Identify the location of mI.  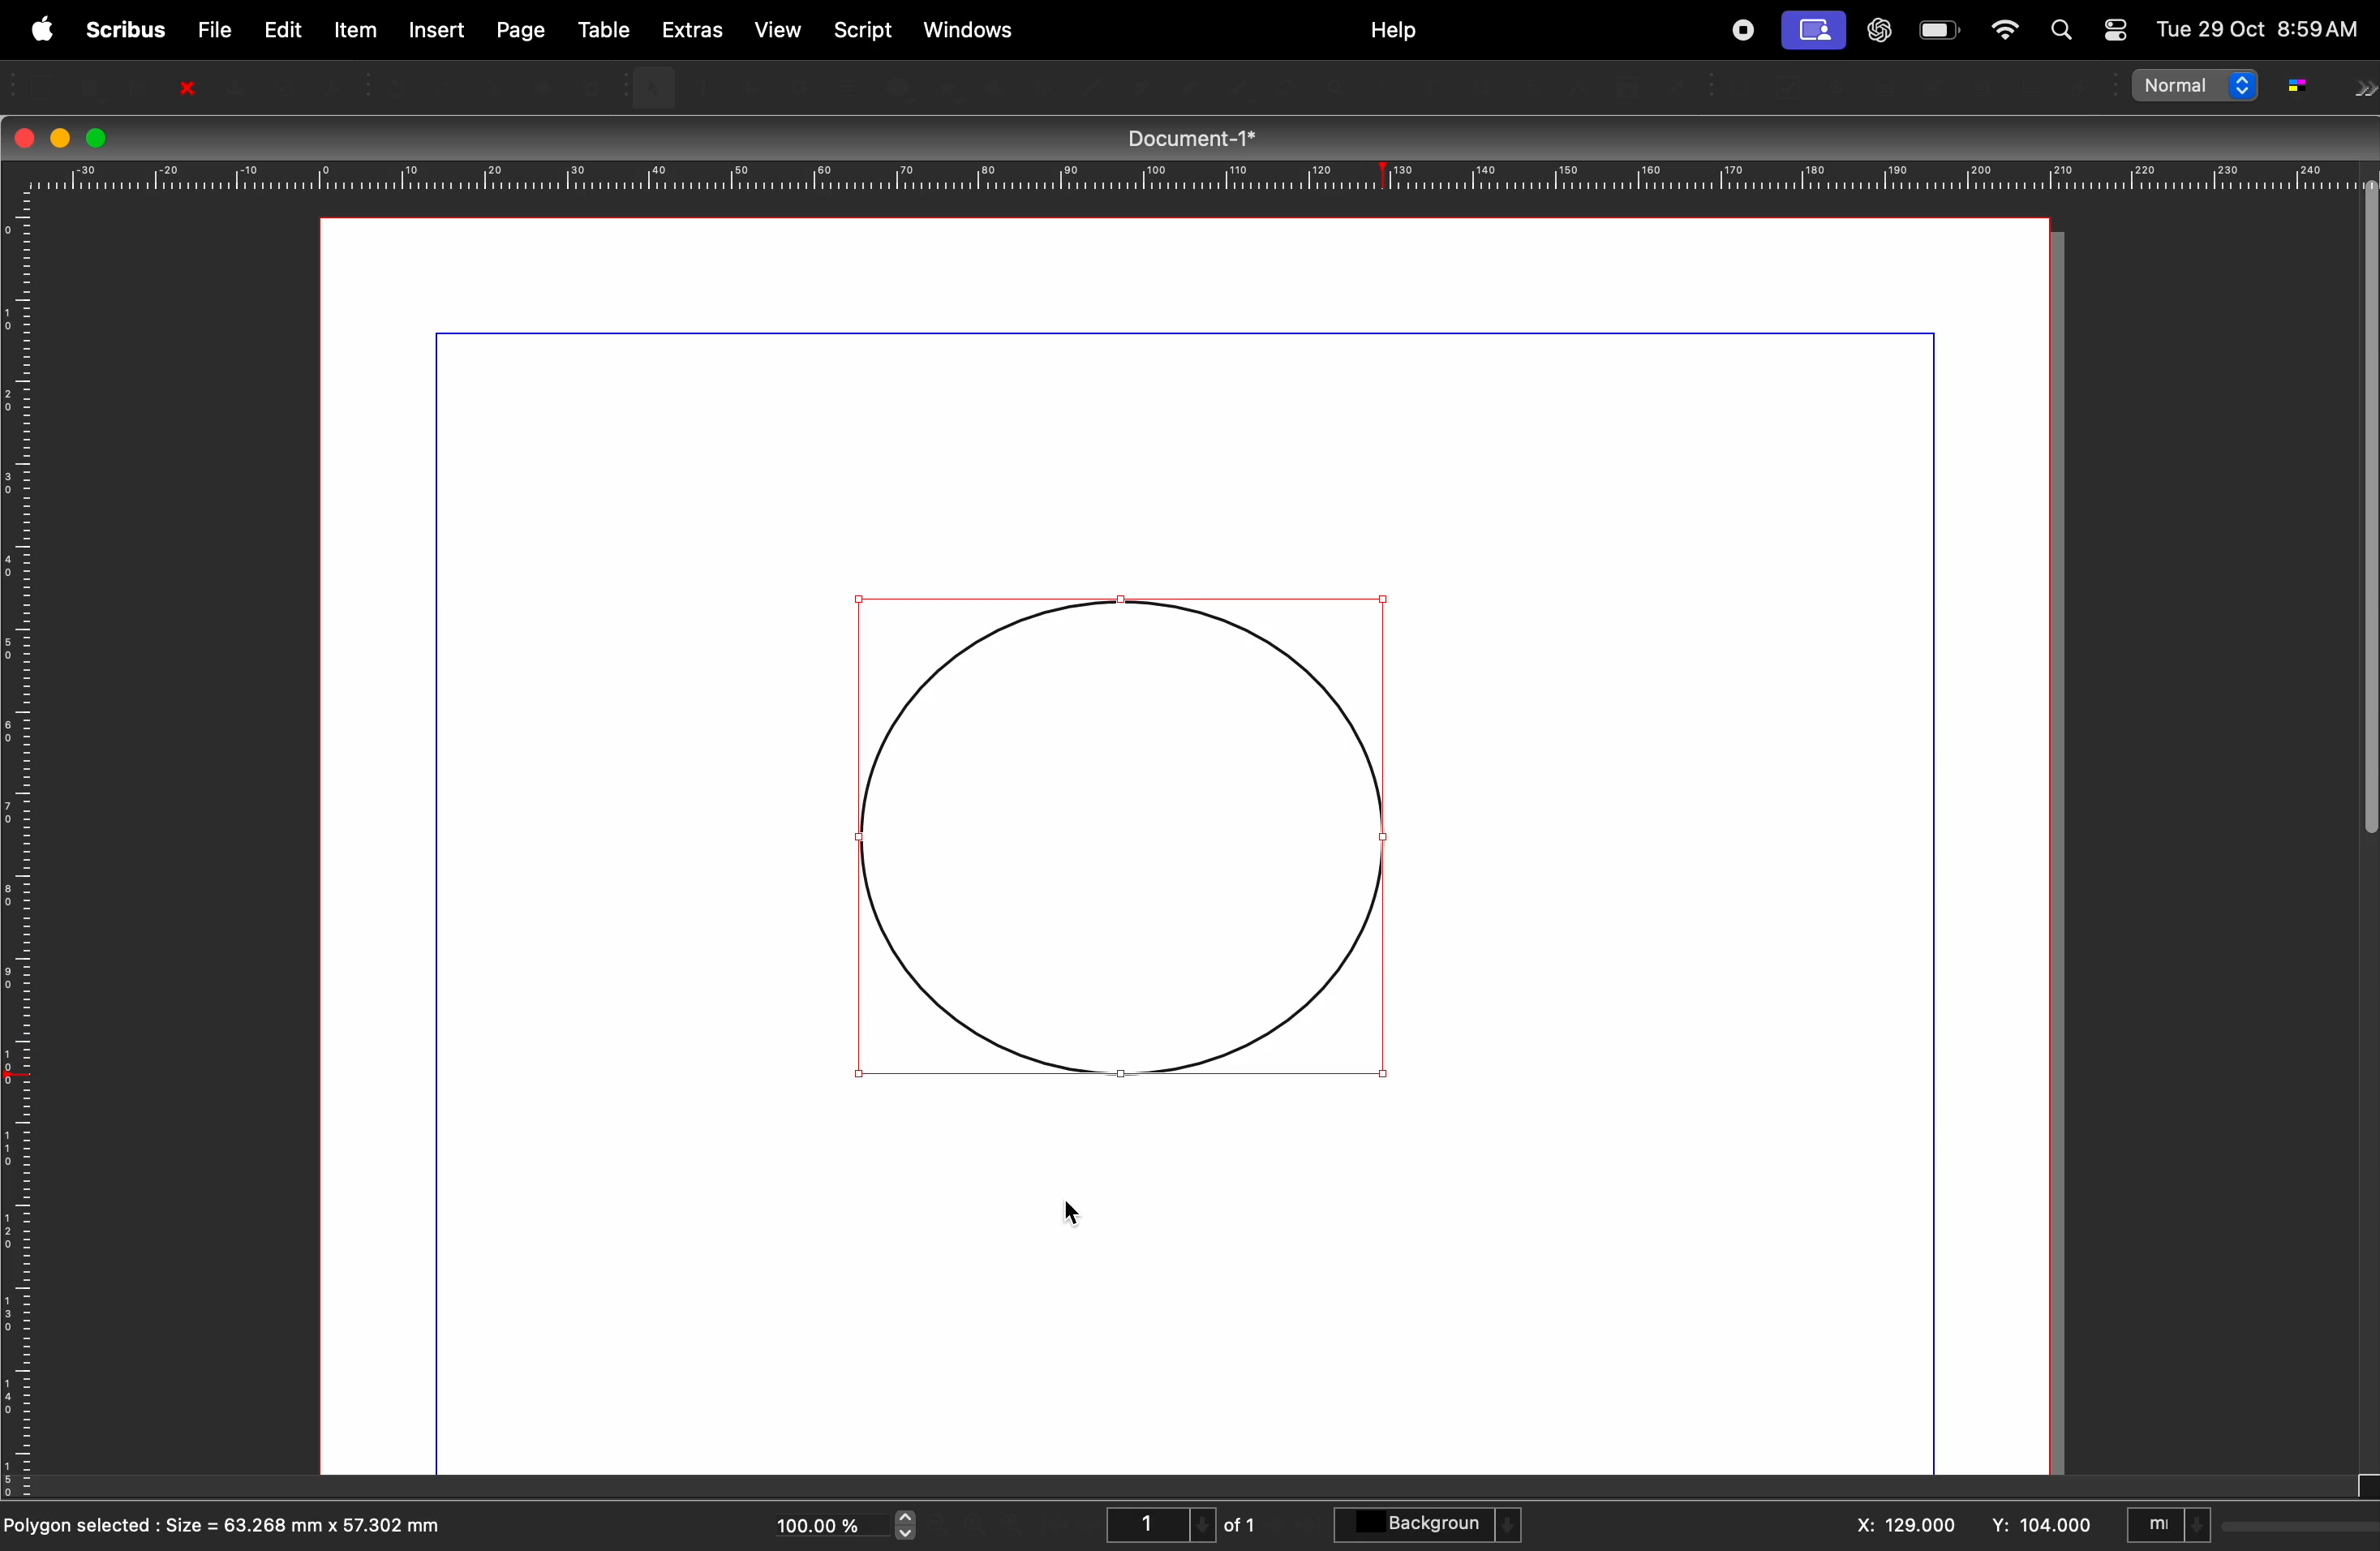
(2168, 1522).